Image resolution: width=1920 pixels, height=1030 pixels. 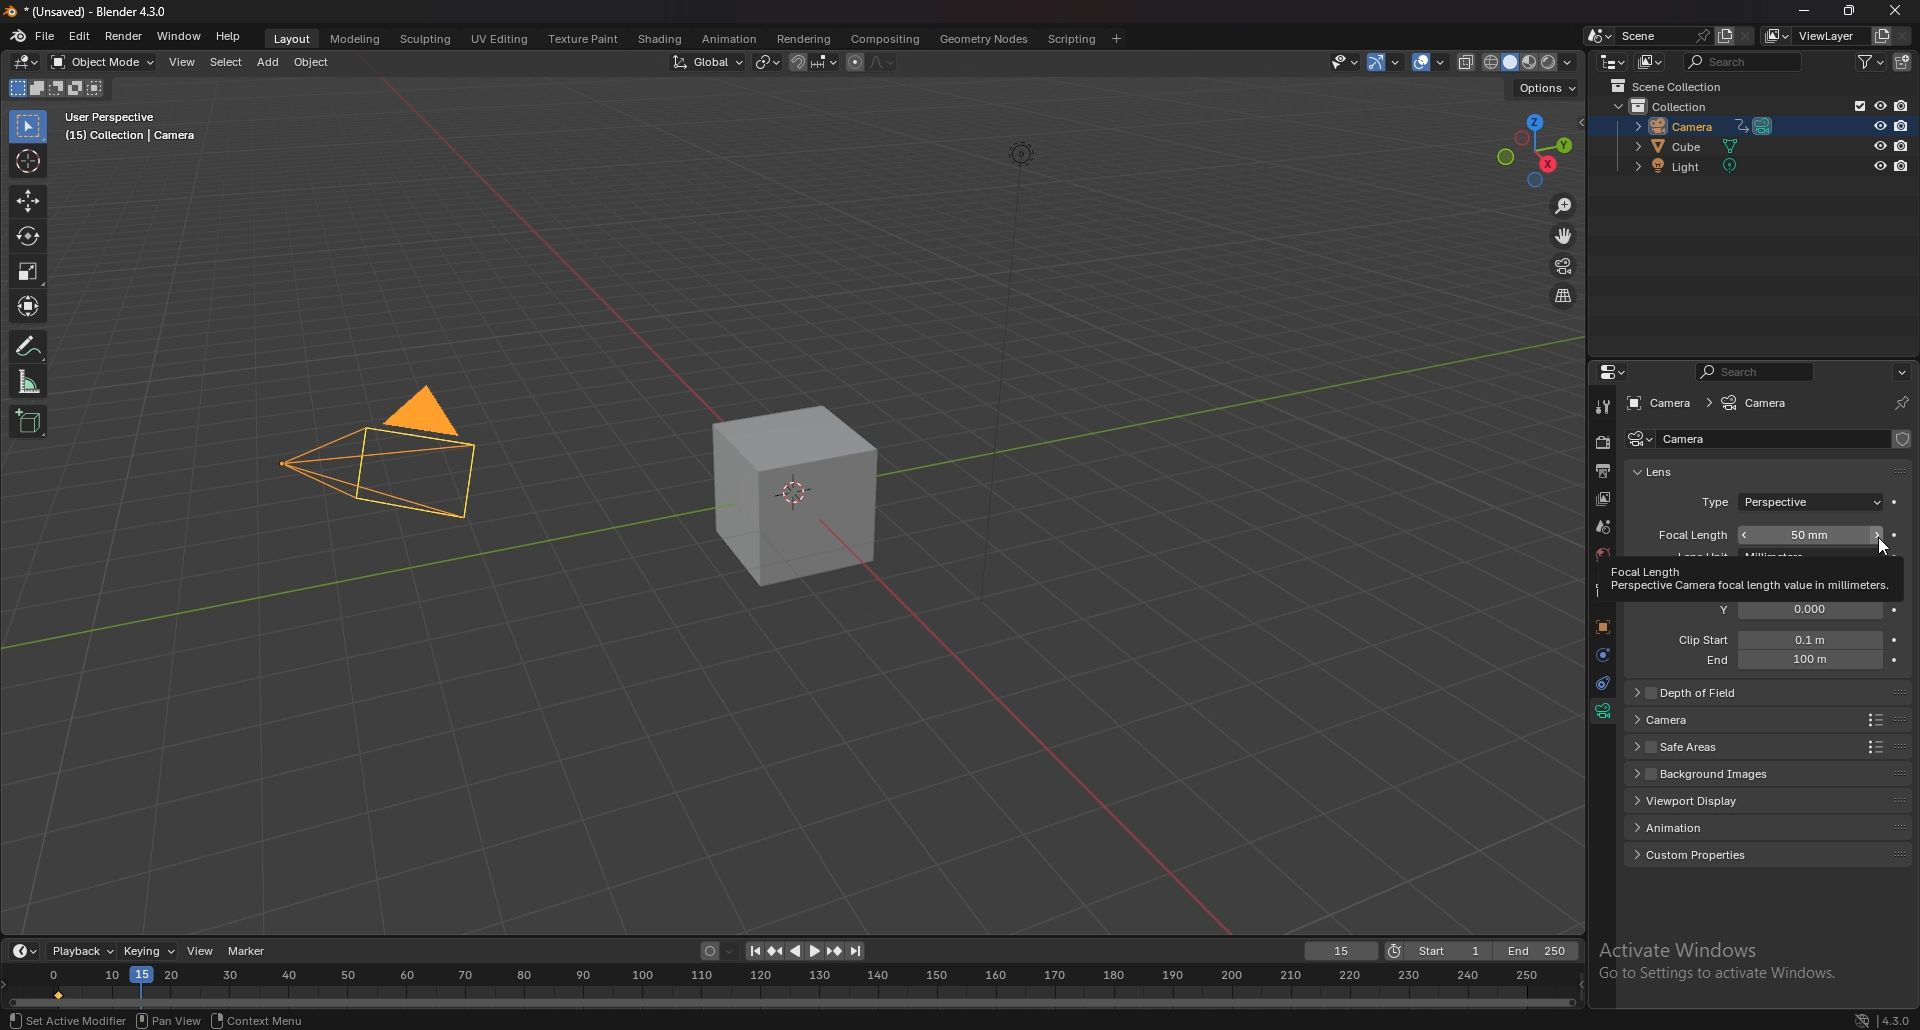 What do you see at coordinates (1715, 719) in the screenshot?
I see `camera` at bounding box center [1715, 719].